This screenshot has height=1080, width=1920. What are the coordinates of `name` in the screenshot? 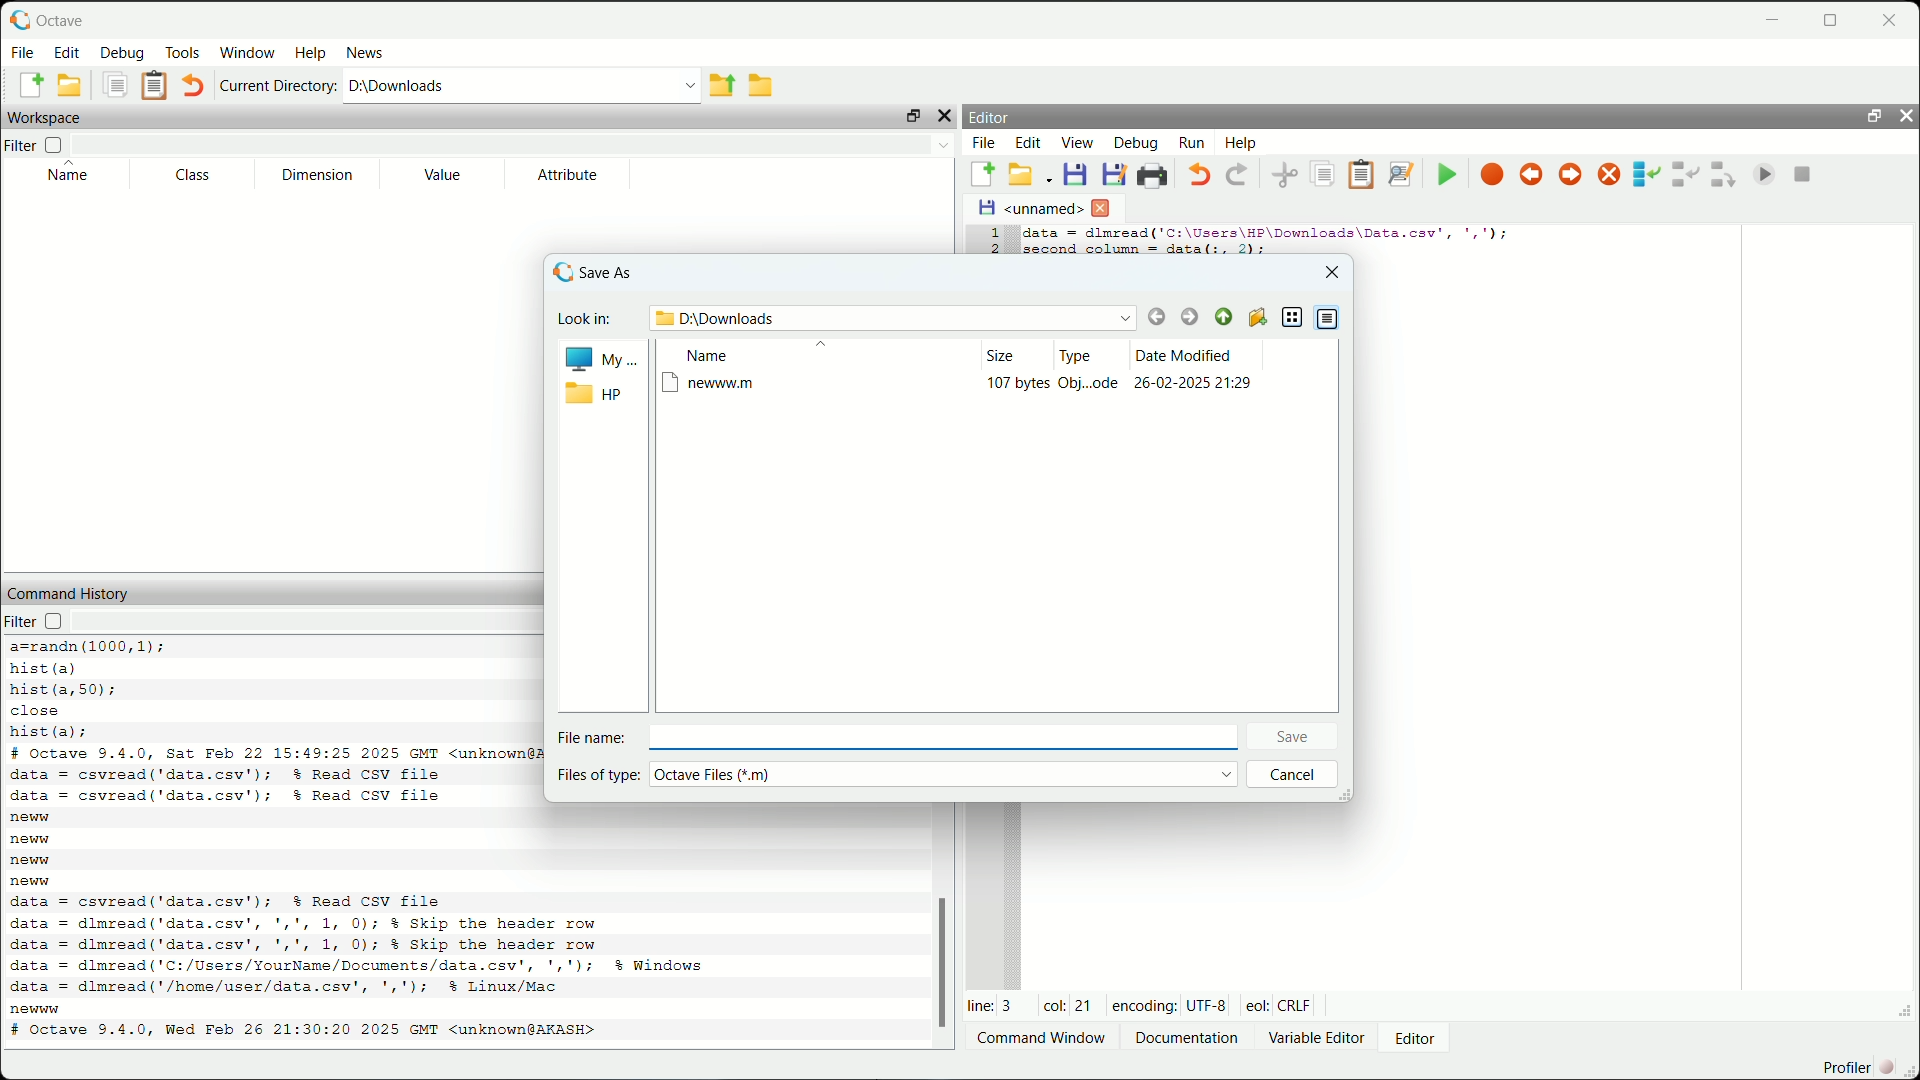 It's located at (713, 355).